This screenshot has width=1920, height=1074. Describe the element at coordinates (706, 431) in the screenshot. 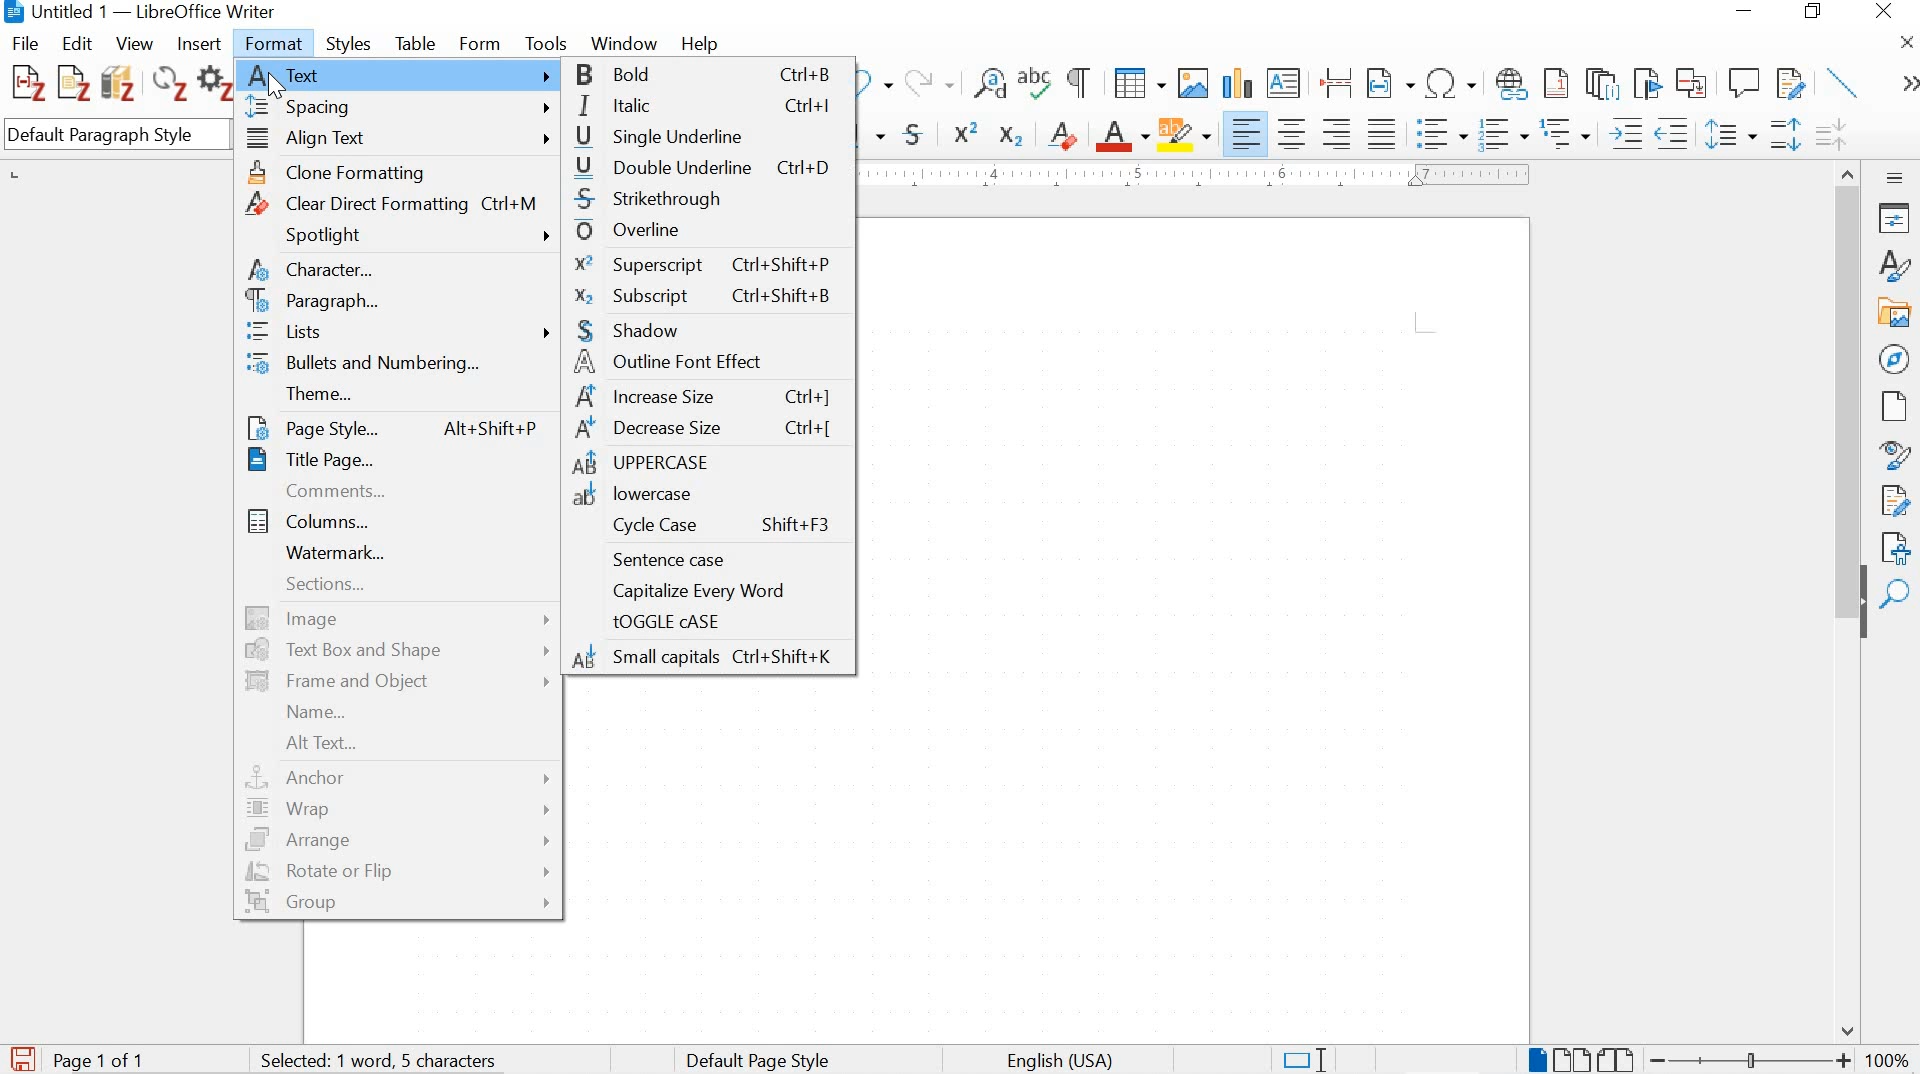

I see `decrease size       Ctrl+[` at that location.